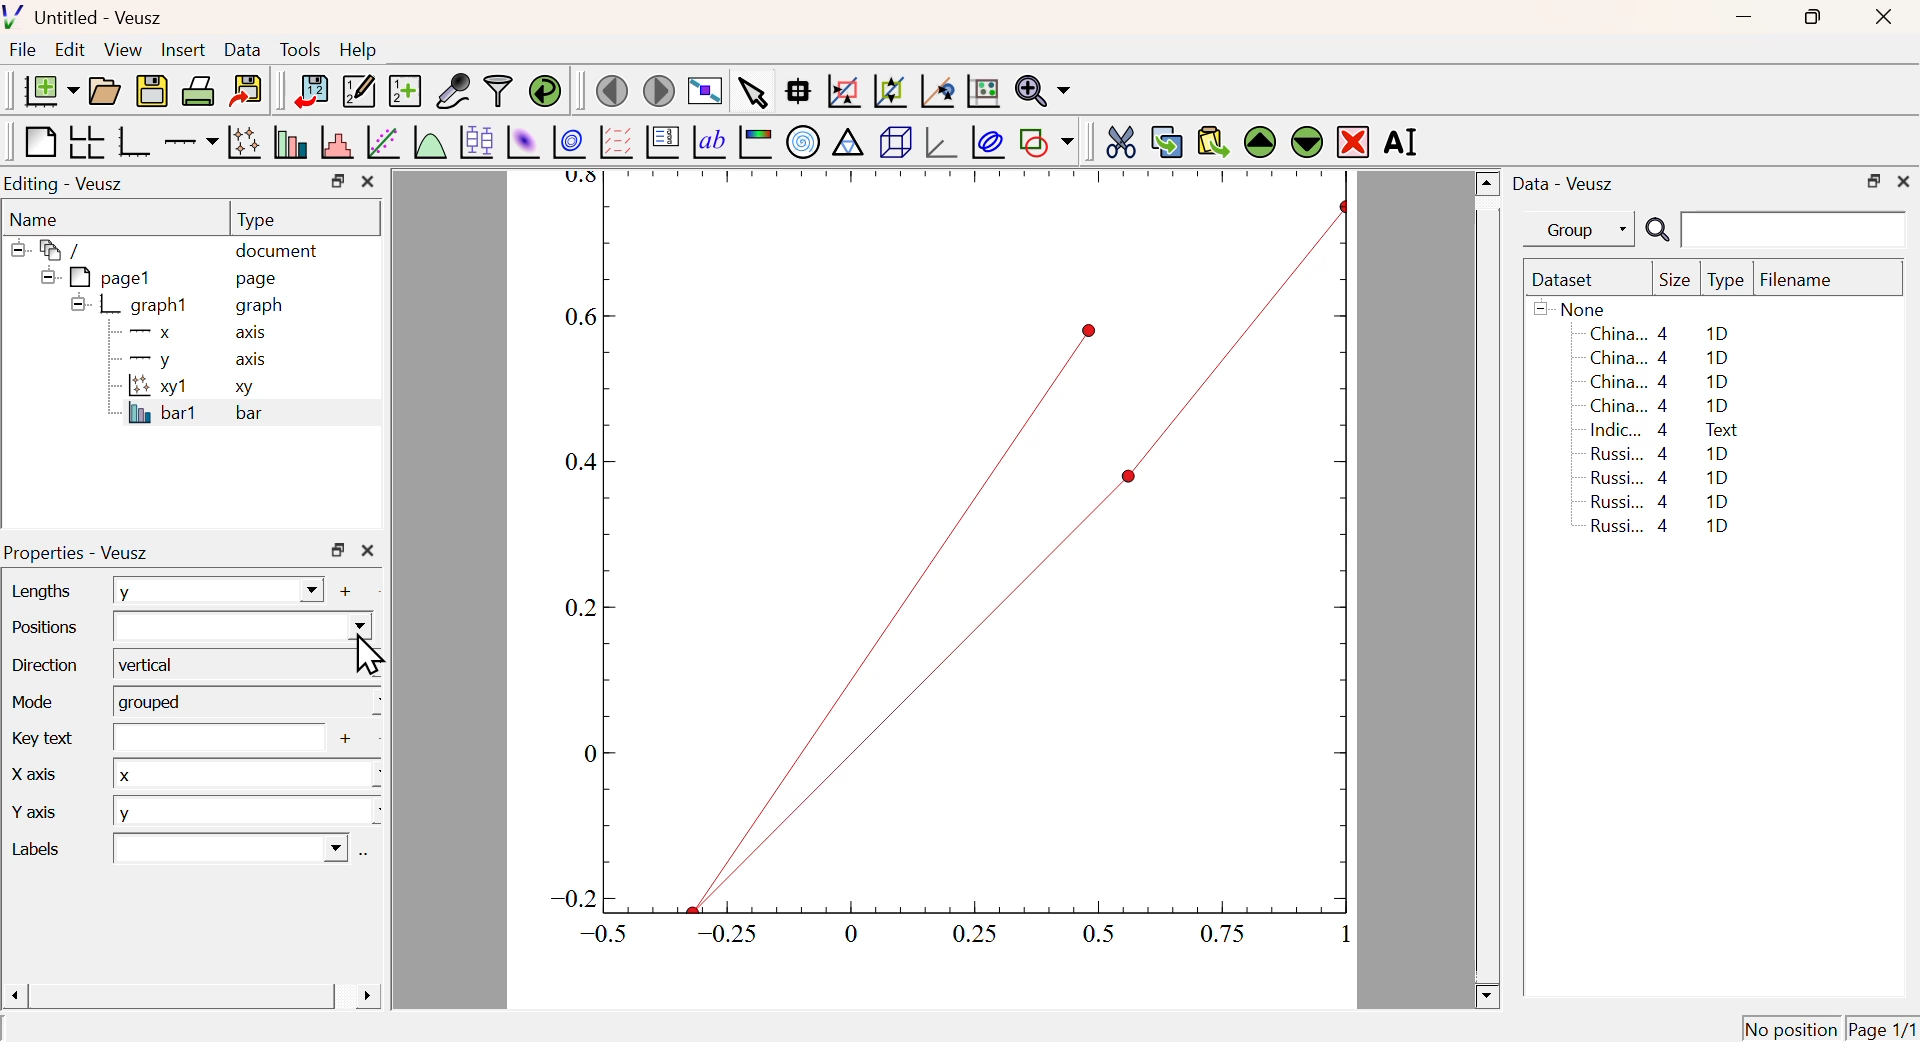  I want to click on China... 4 1D, so click(1663, 357).